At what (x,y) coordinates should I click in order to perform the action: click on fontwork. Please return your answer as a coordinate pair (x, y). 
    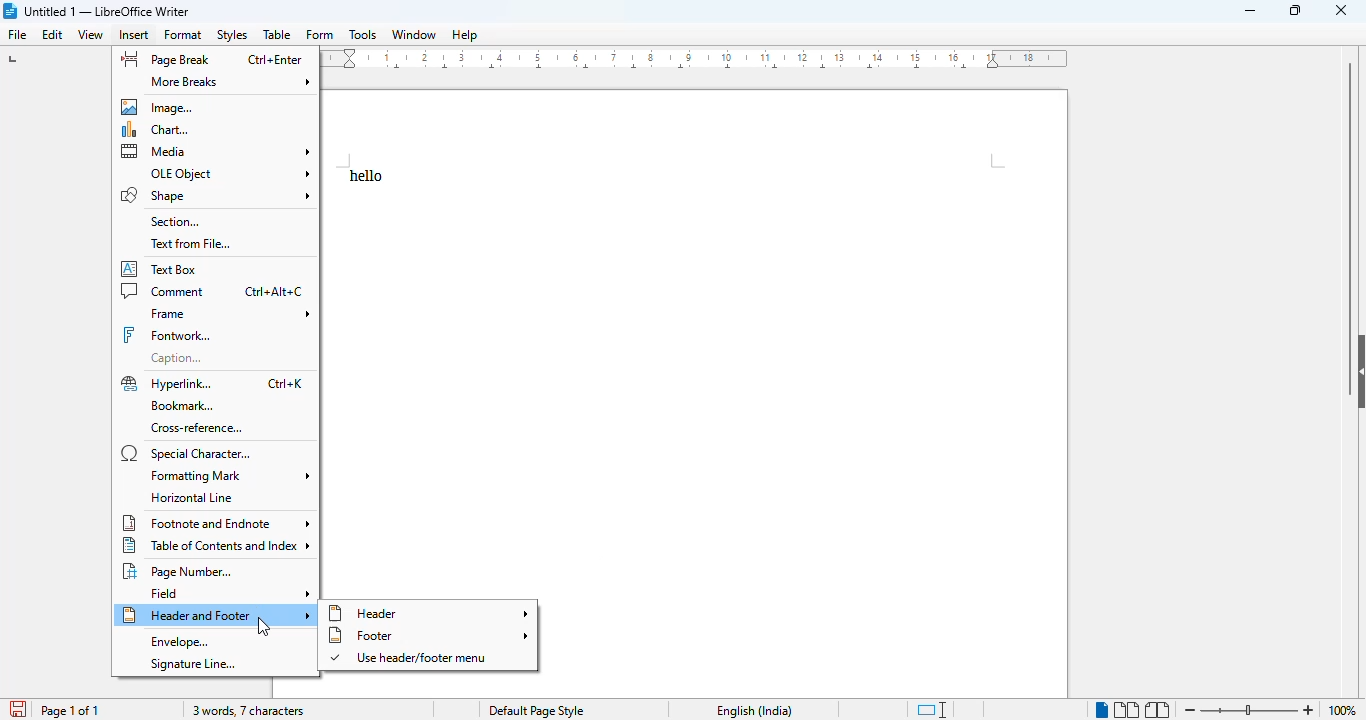
    Looking at the image, I should click on (166, 335).